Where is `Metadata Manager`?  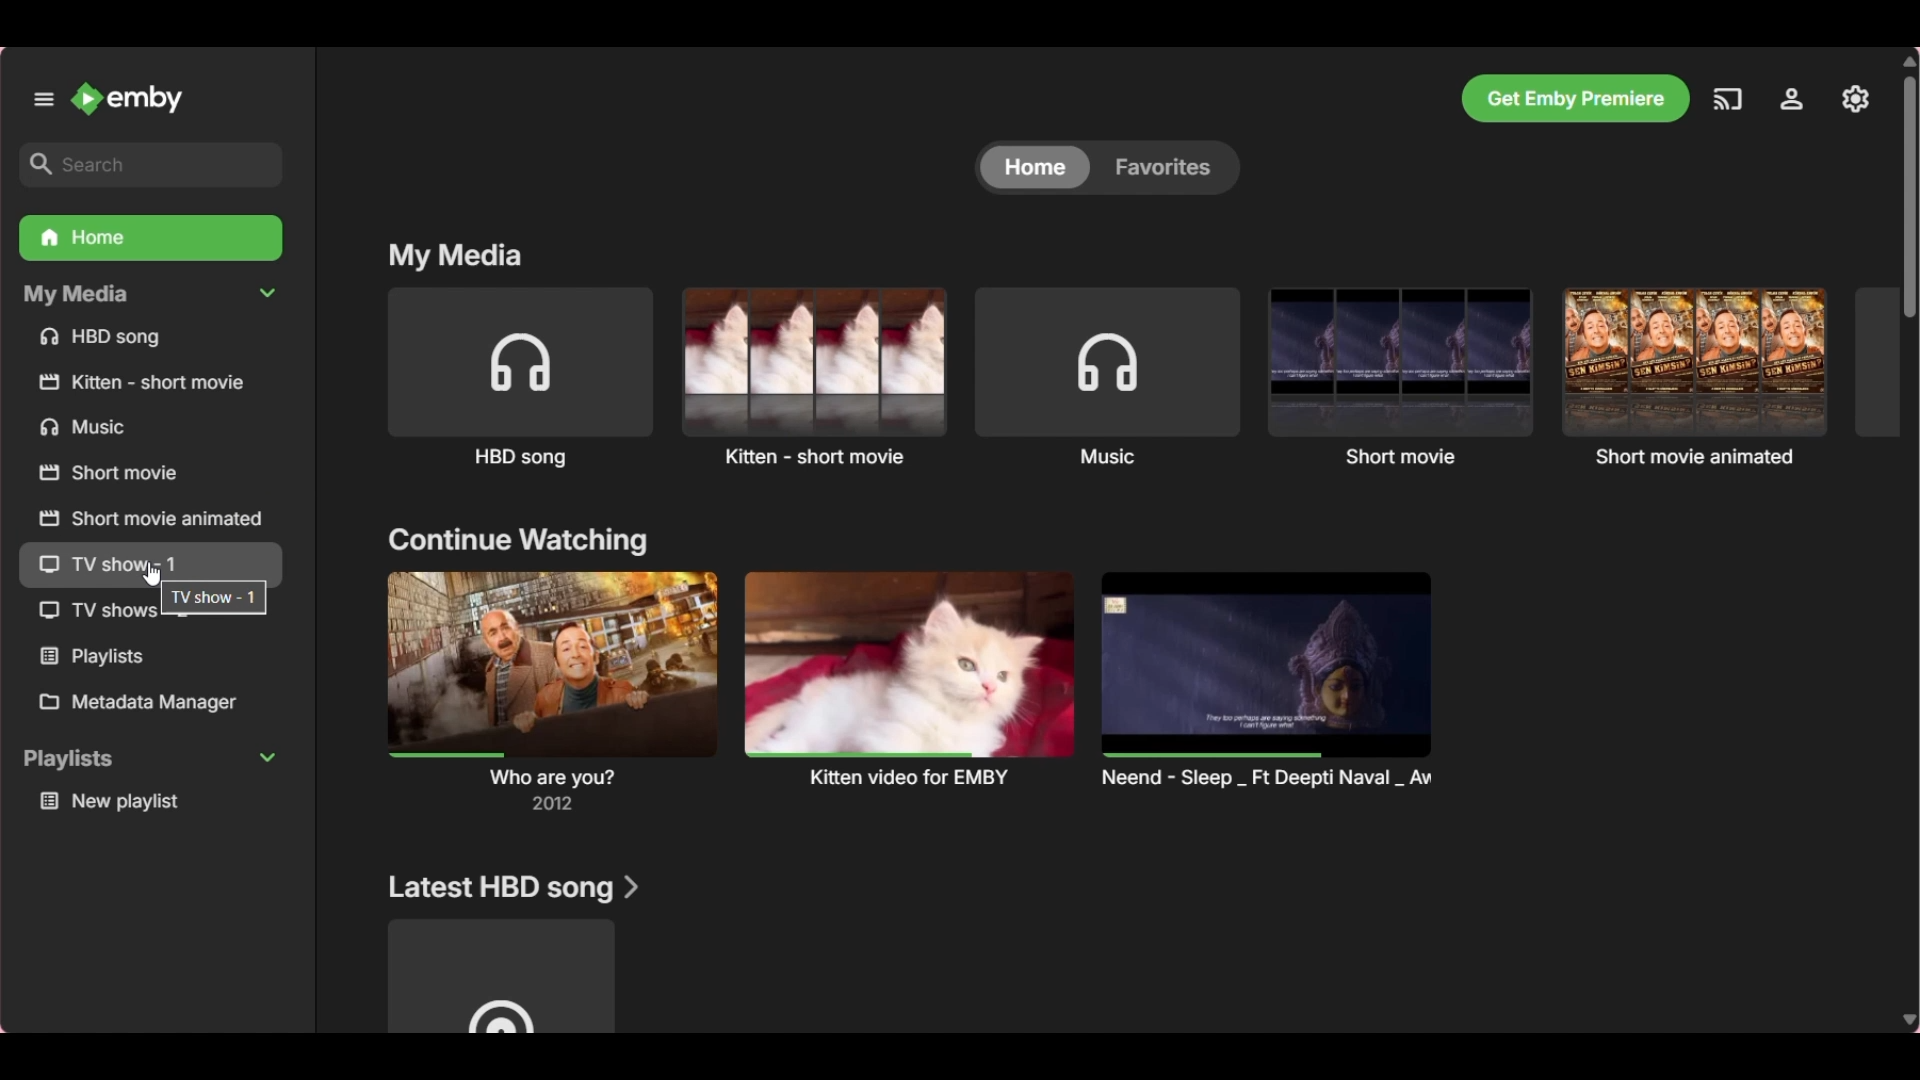
Metadata Manager is located at coordinates (150, 702).